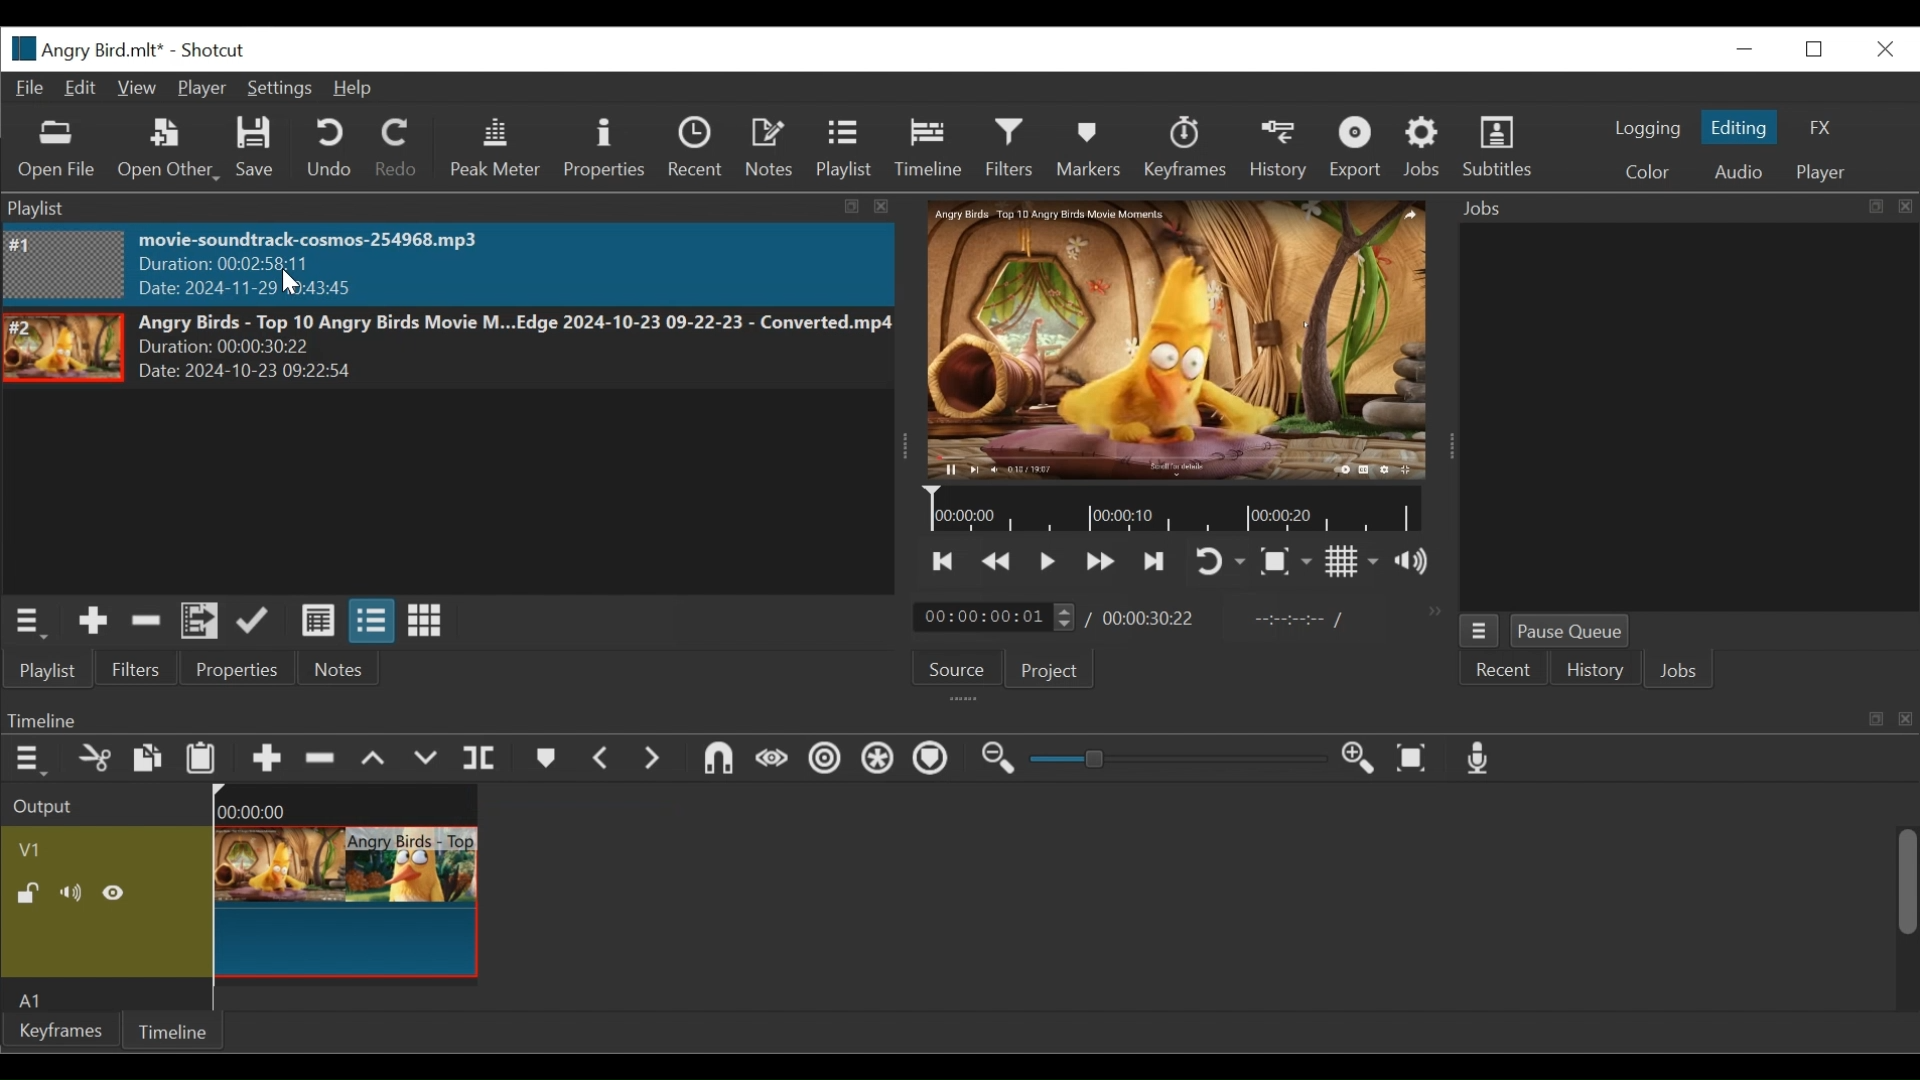 The width and height of the screenshot is (1920, 1080). I want to click on Open Other, so click(169, 150).